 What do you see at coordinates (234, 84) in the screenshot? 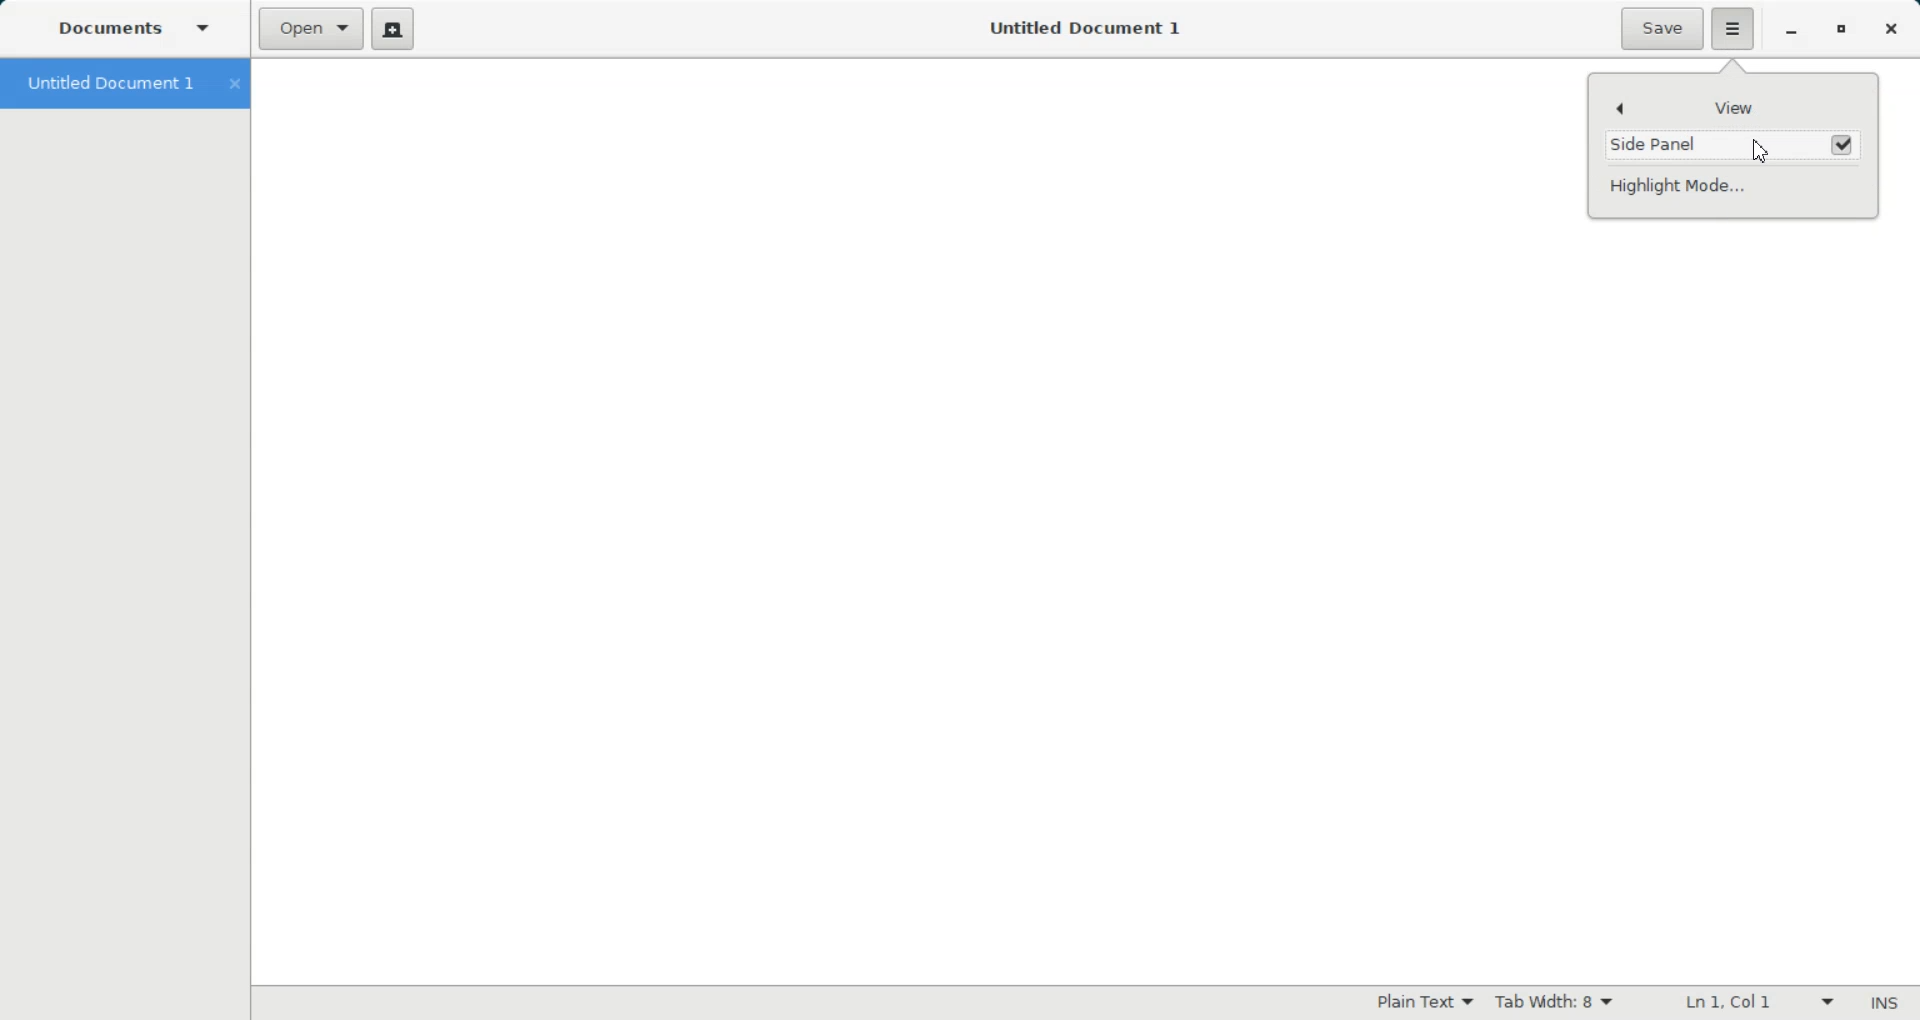
I see `Close` at bounding box center [234, 84].